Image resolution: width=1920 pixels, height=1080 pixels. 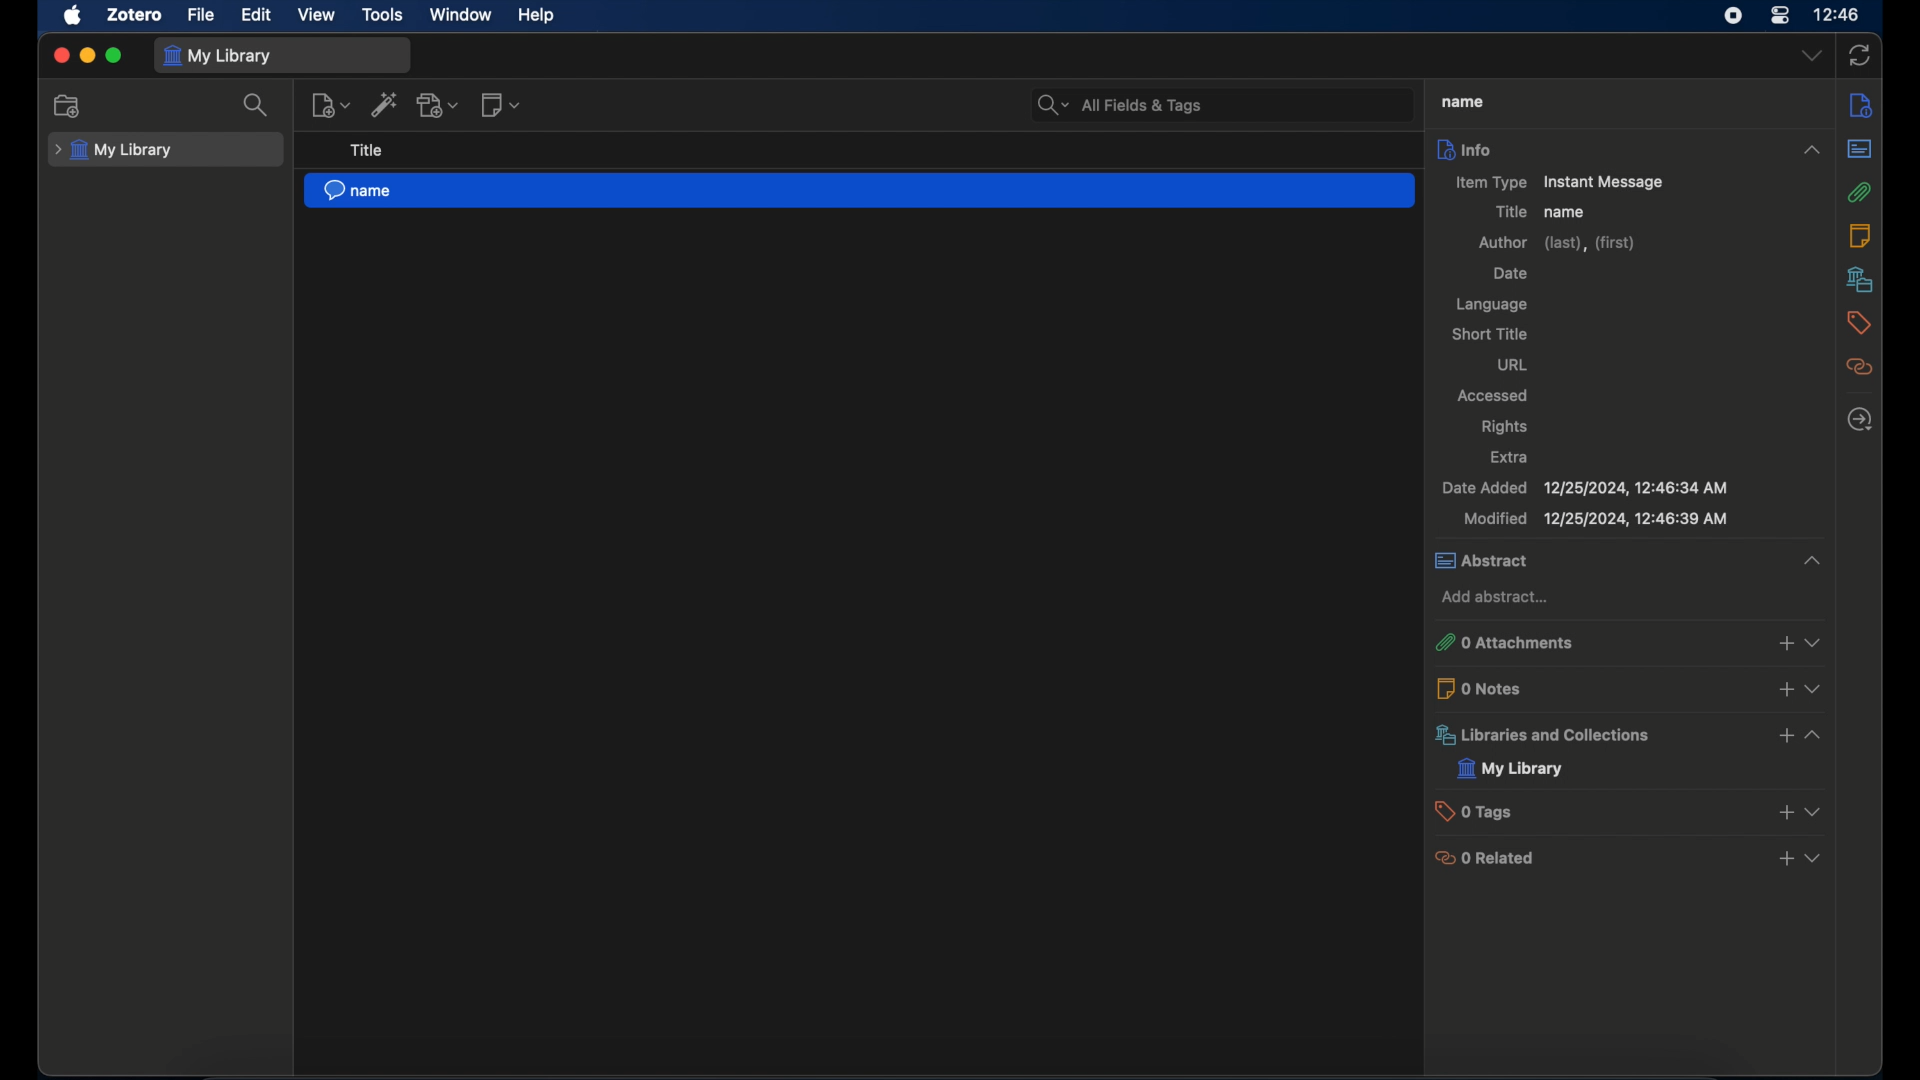 What do you see at coordinates (1625, 810) in the screenshot?
I see `0 tags` at bounding box center [1625, 810].